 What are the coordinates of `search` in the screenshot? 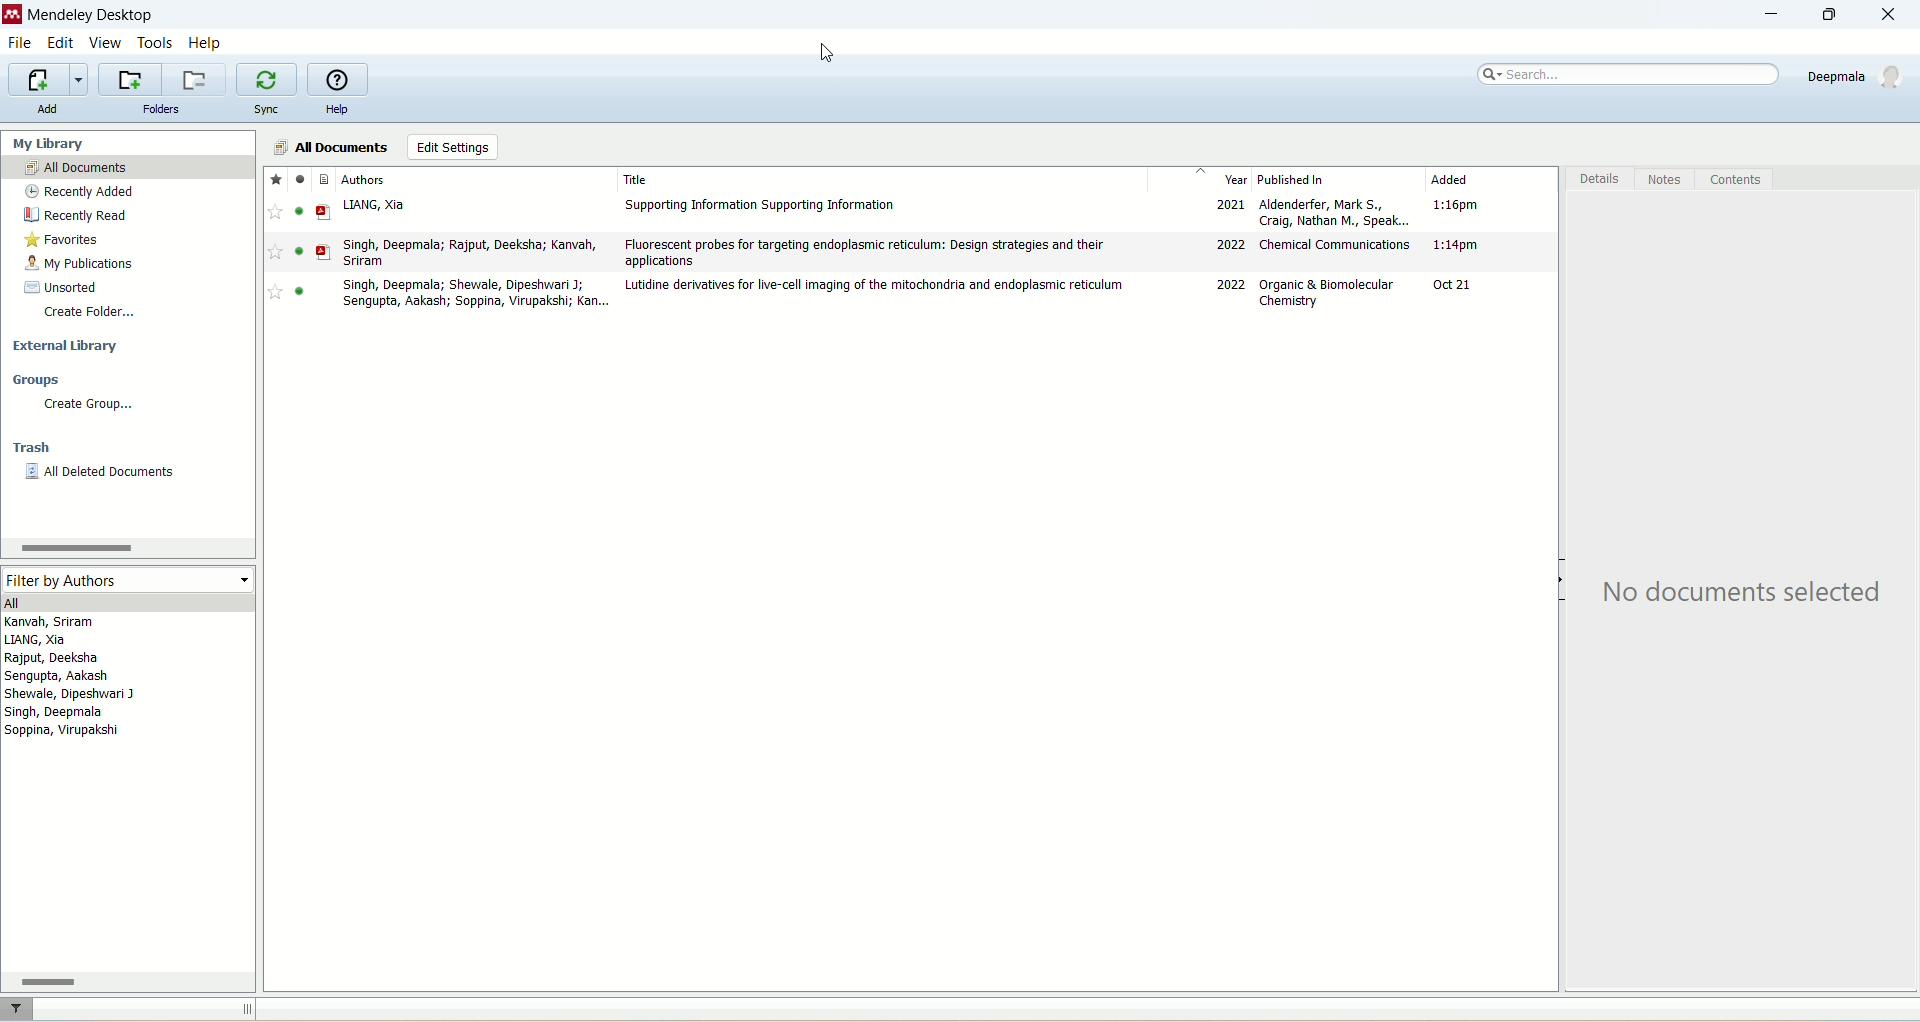 It's located at (1628, 74).